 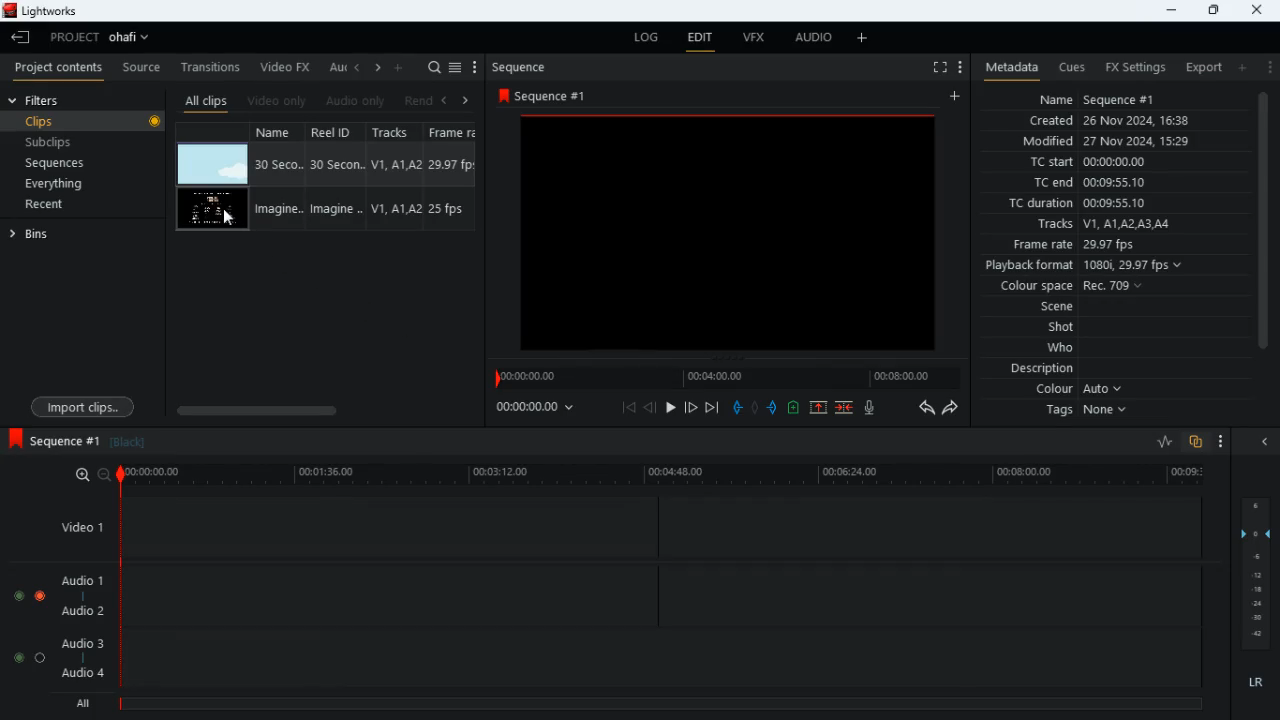 I want to click on screen, so click(x=729, y=231).